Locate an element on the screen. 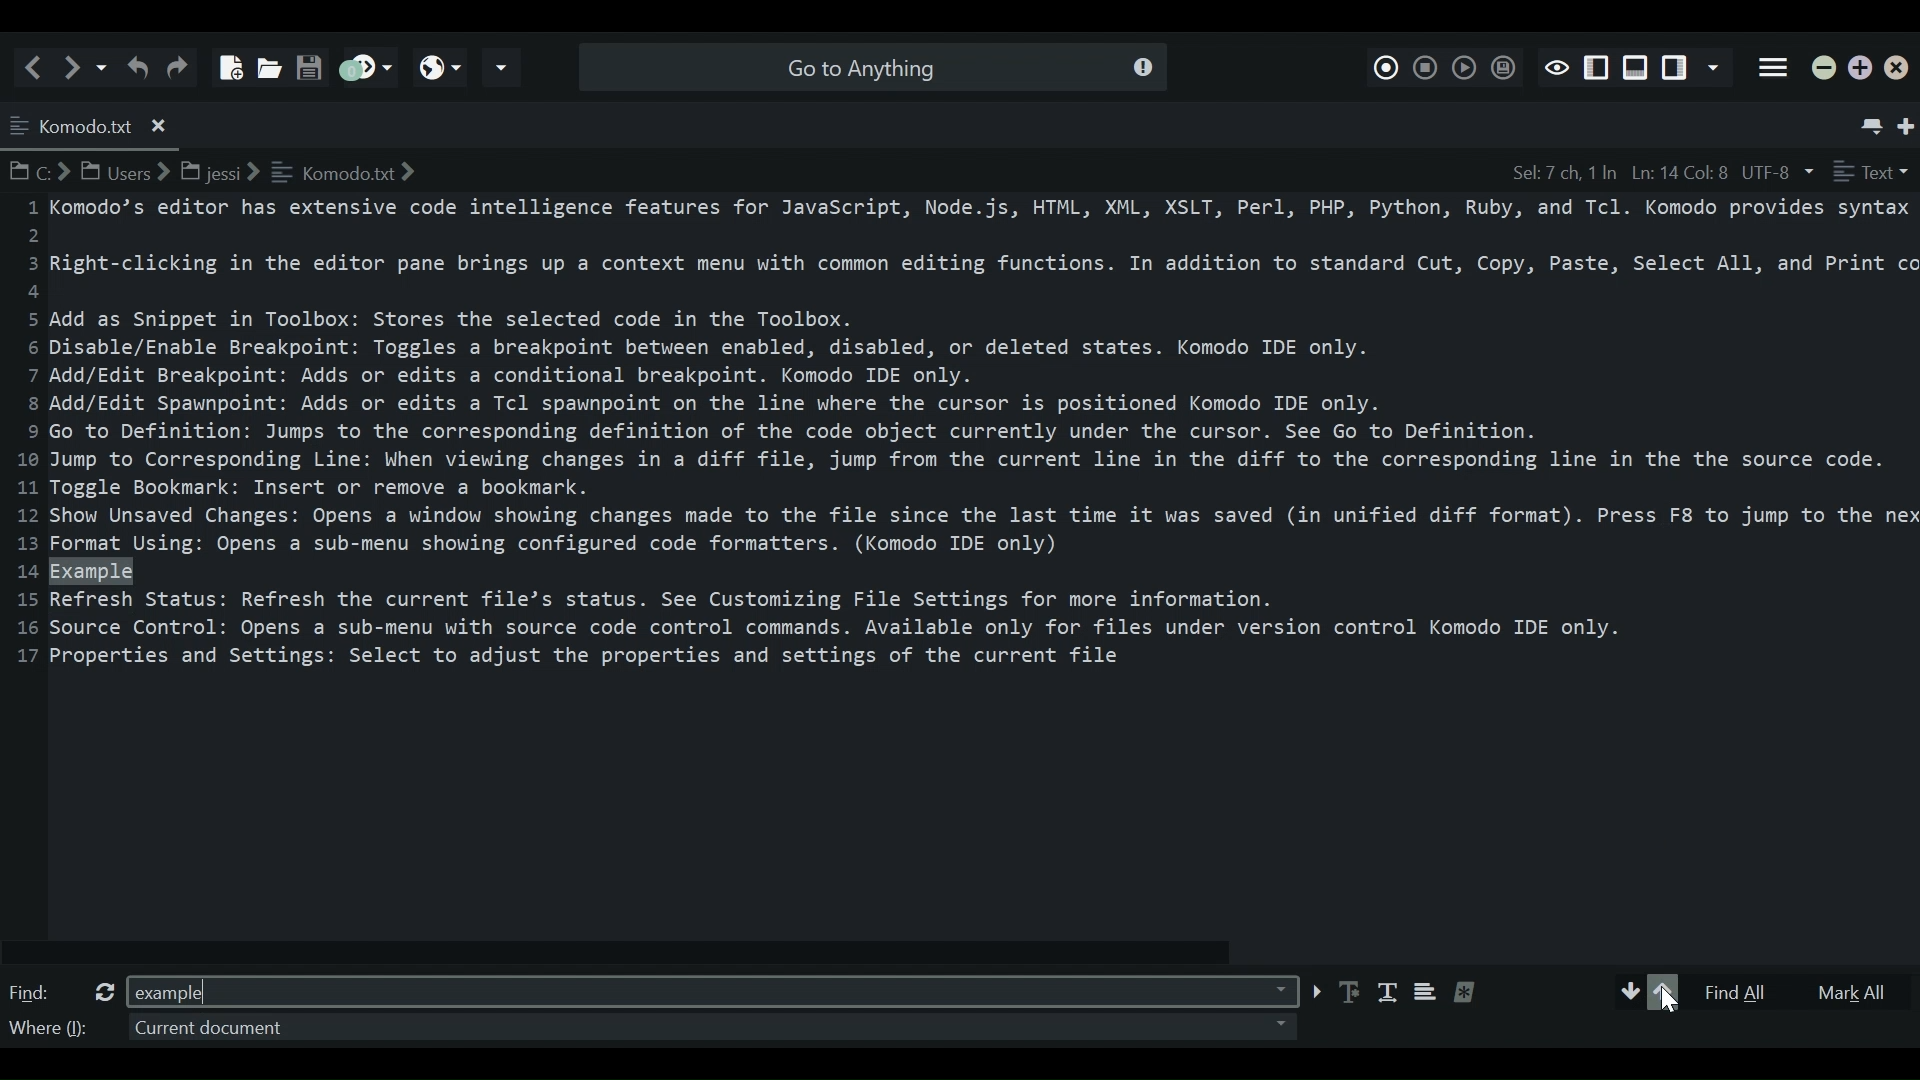 This screenshot has height=1080, width=1920. Show/Hide Right Pane is located at coordinates (1597, 68).